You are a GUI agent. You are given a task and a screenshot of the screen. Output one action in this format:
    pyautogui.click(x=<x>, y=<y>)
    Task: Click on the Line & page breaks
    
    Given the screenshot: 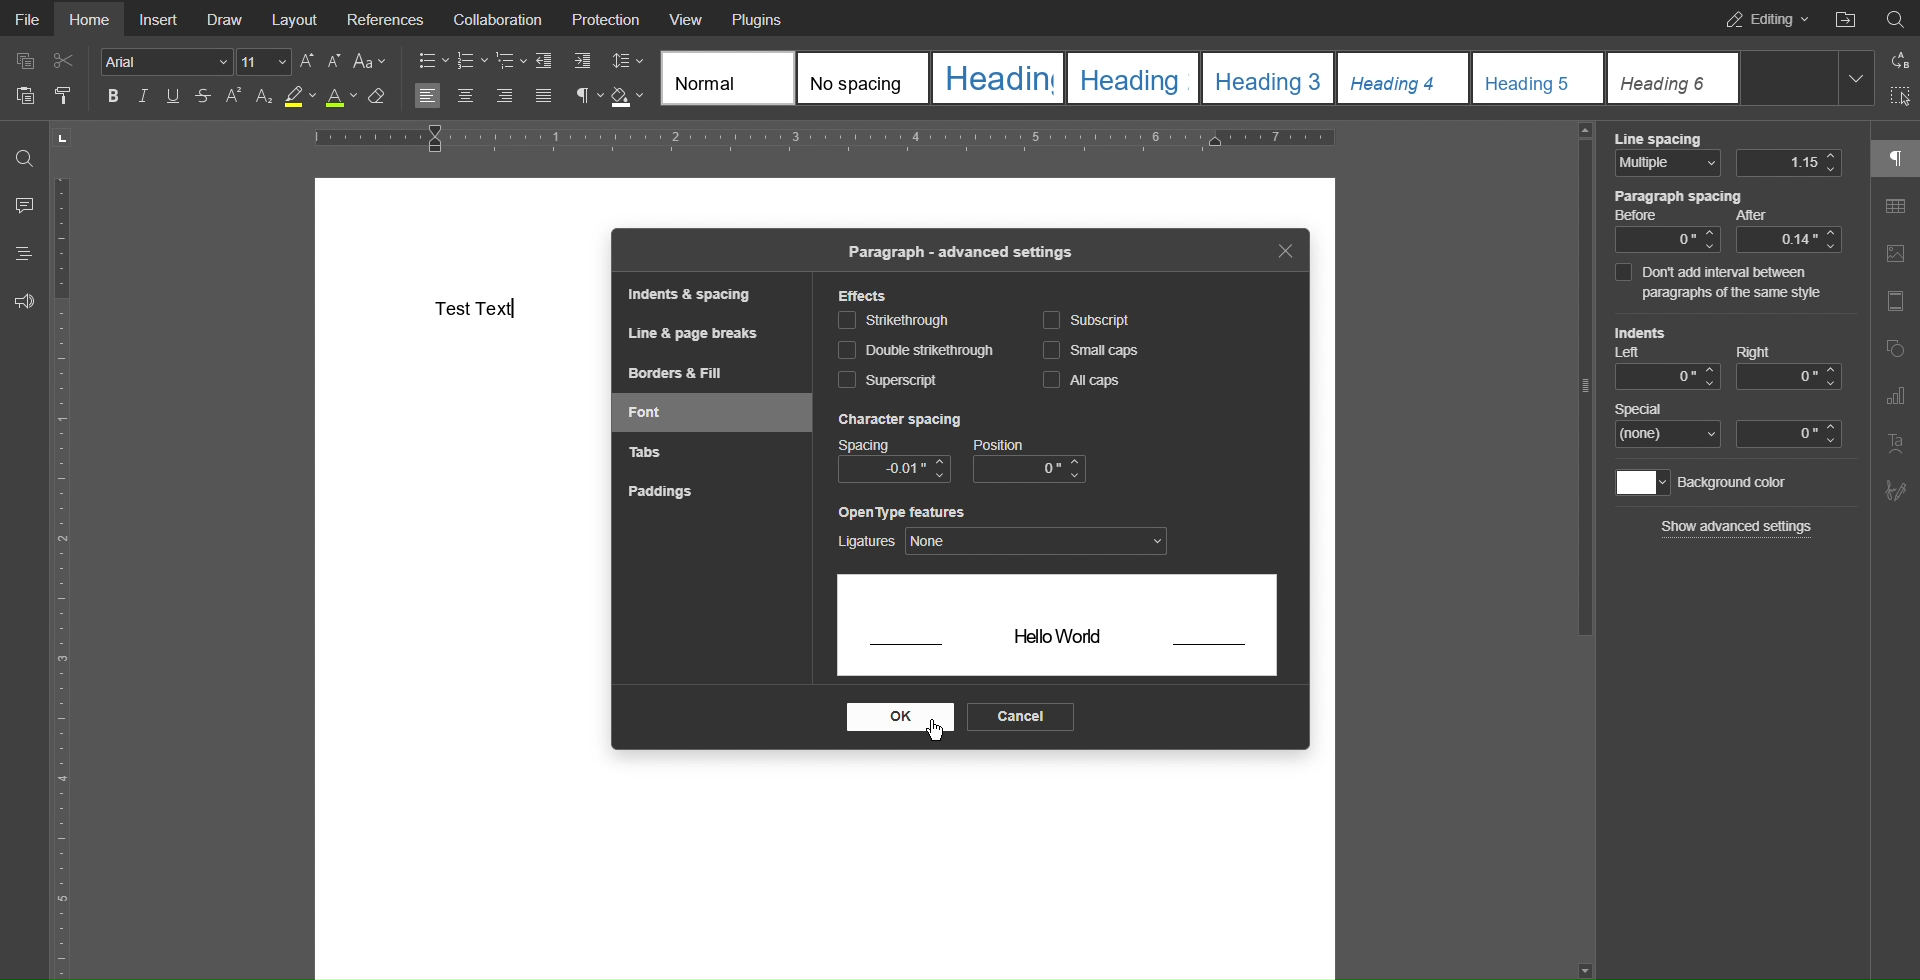 What is the action you would take?
    pyautogui.click(x=690, y=332)
    